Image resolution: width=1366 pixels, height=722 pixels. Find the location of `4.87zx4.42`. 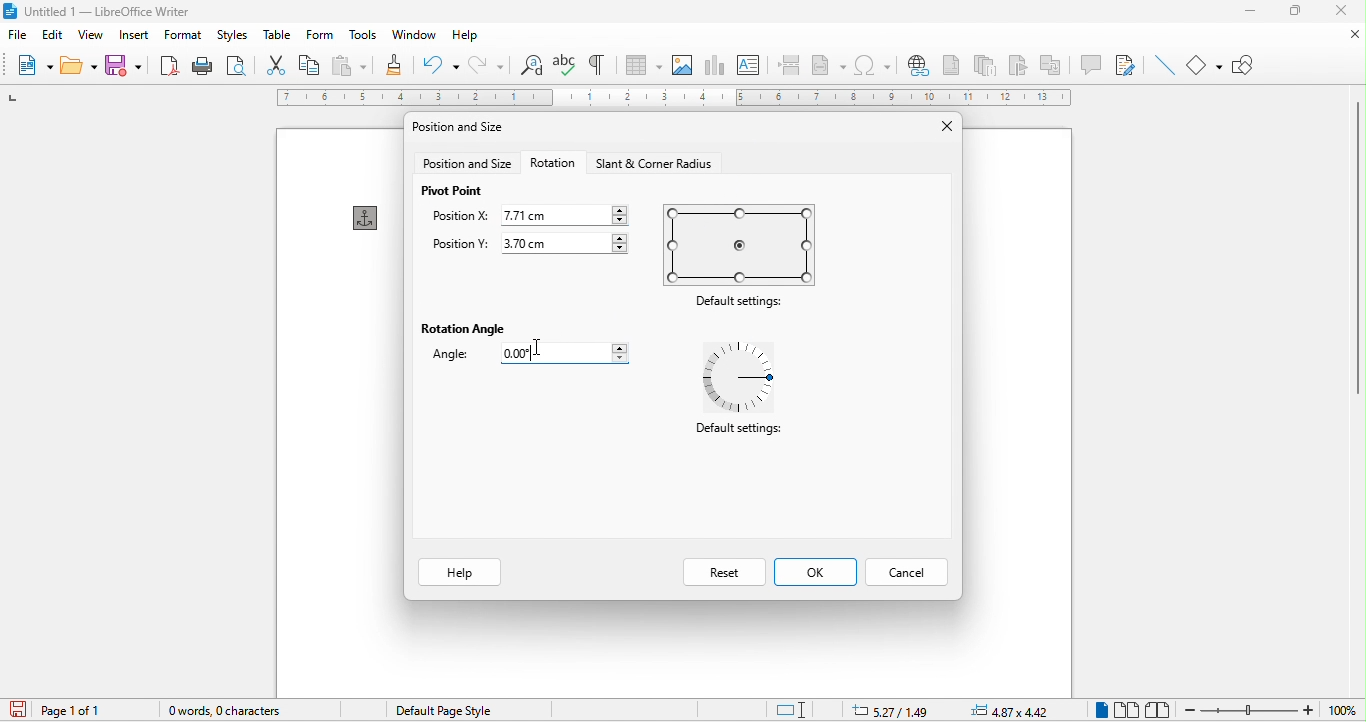

4.87zx4.42 is located at coordinates (1010, 709).